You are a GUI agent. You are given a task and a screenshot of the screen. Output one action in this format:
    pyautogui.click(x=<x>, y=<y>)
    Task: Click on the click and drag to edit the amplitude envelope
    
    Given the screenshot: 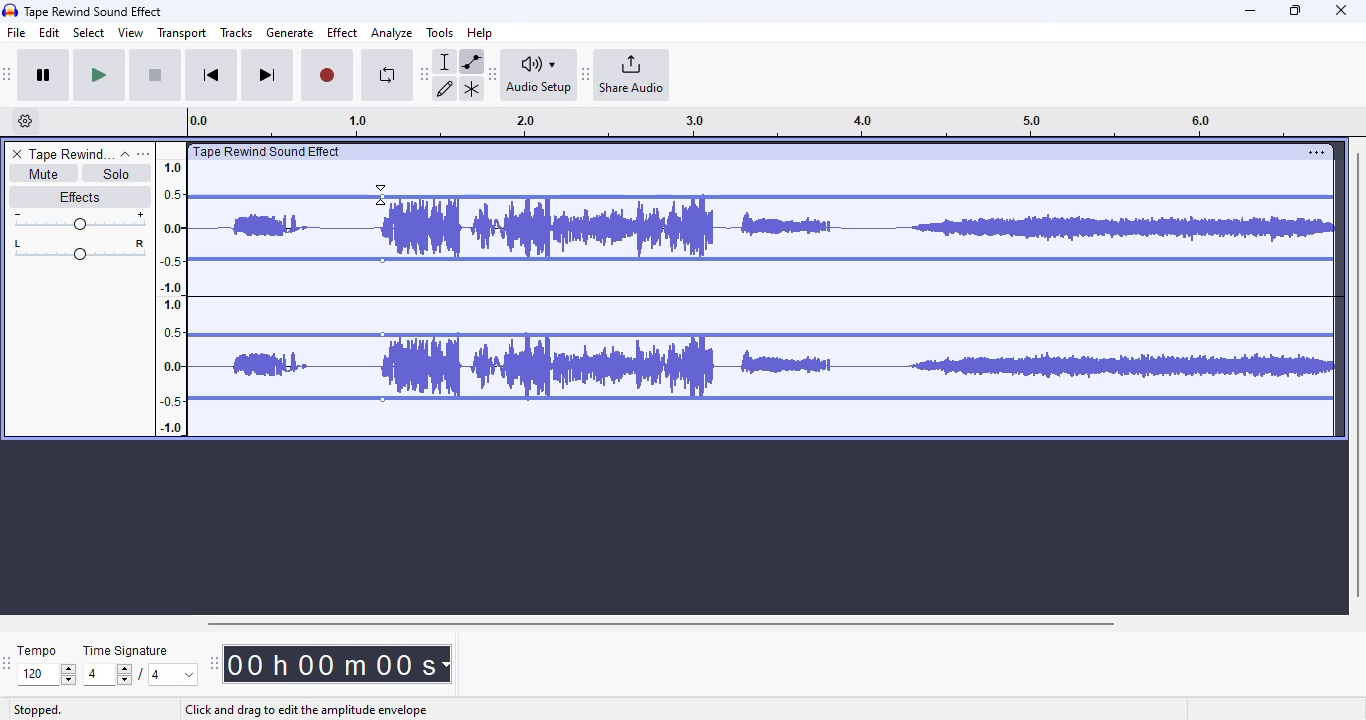 What is the action you would take?
    pyautogui.click(x=307, y=709)
    